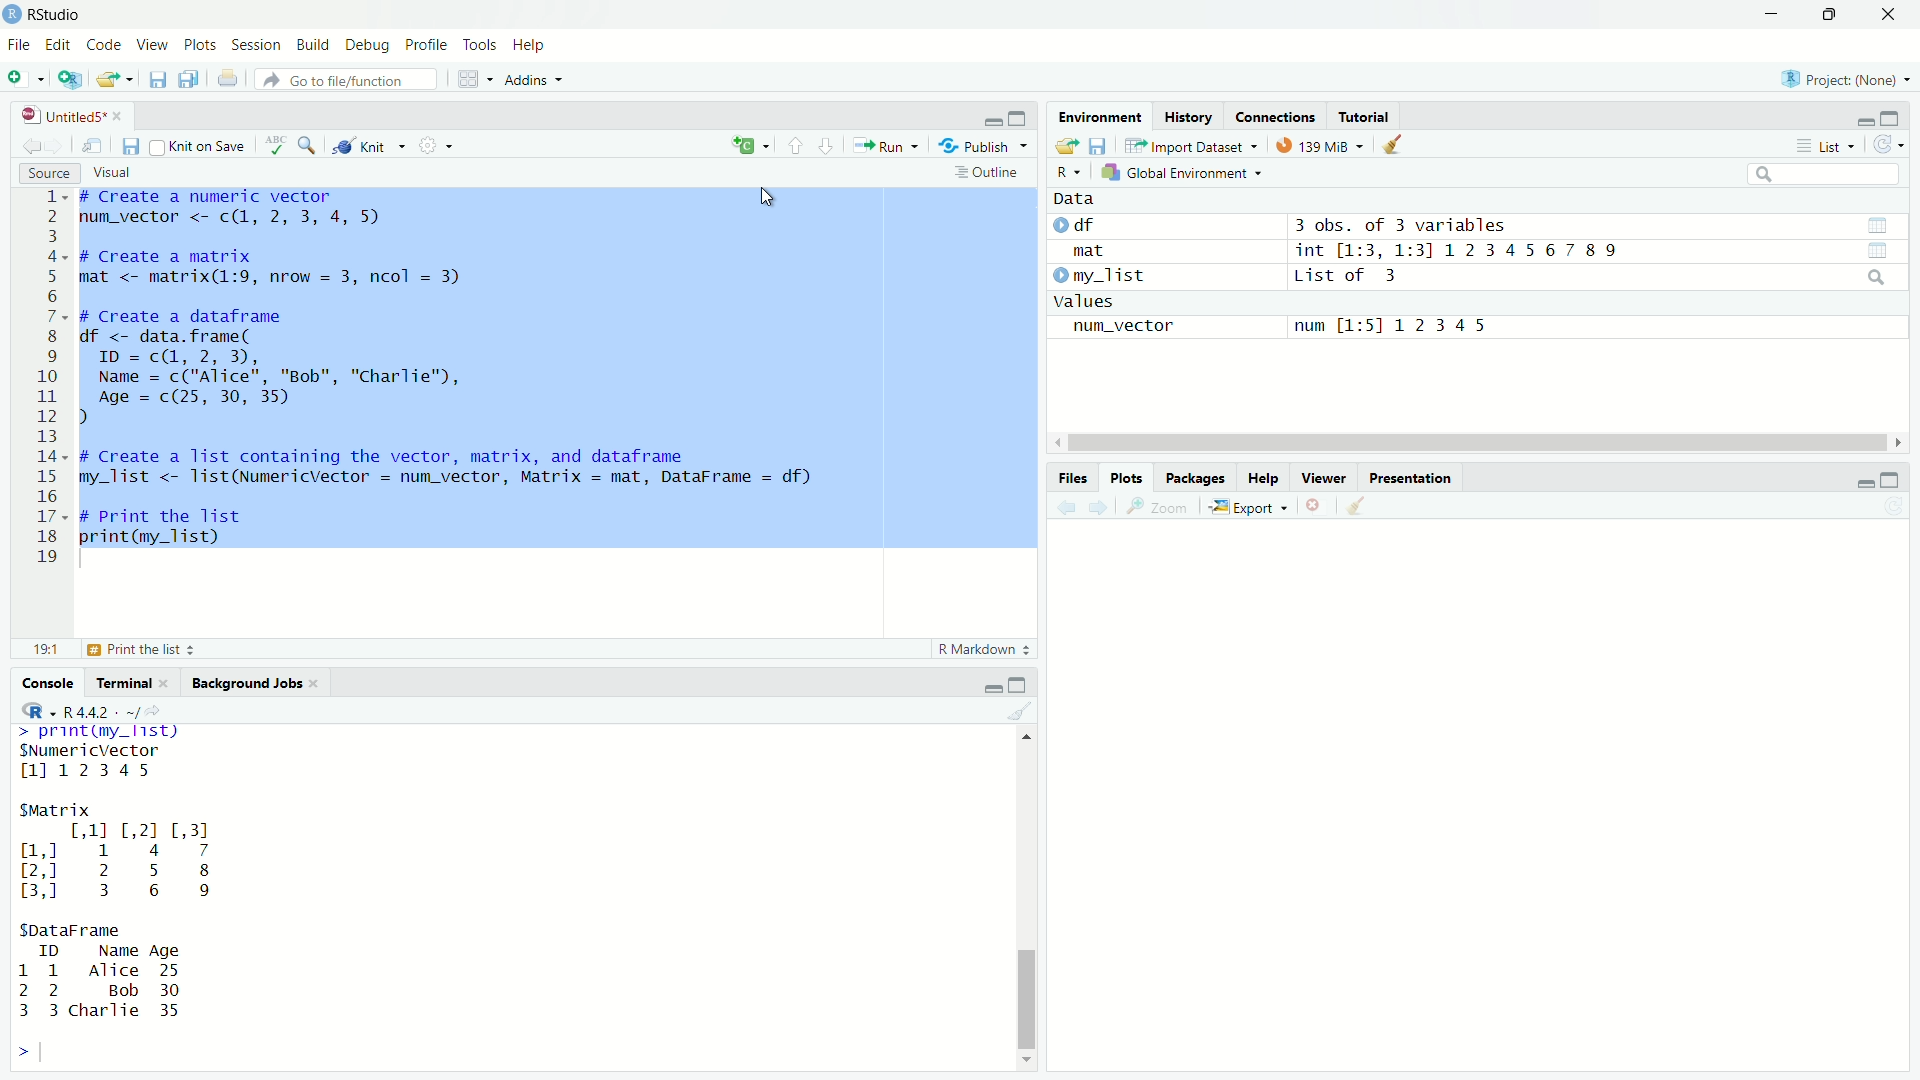  Describe the element at coordinates (1157, 508) in the screenshot. I see `zoom` at that location.